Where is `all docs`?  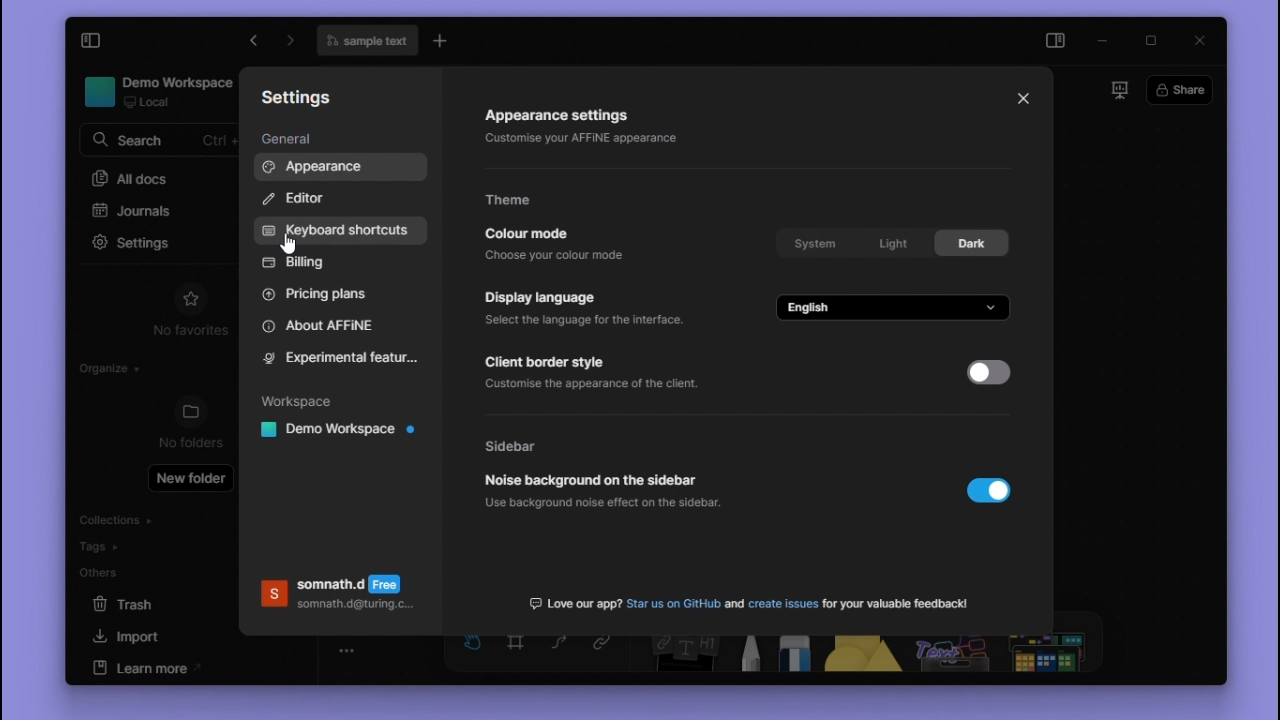
all docs is located at coordinates (159, 176).